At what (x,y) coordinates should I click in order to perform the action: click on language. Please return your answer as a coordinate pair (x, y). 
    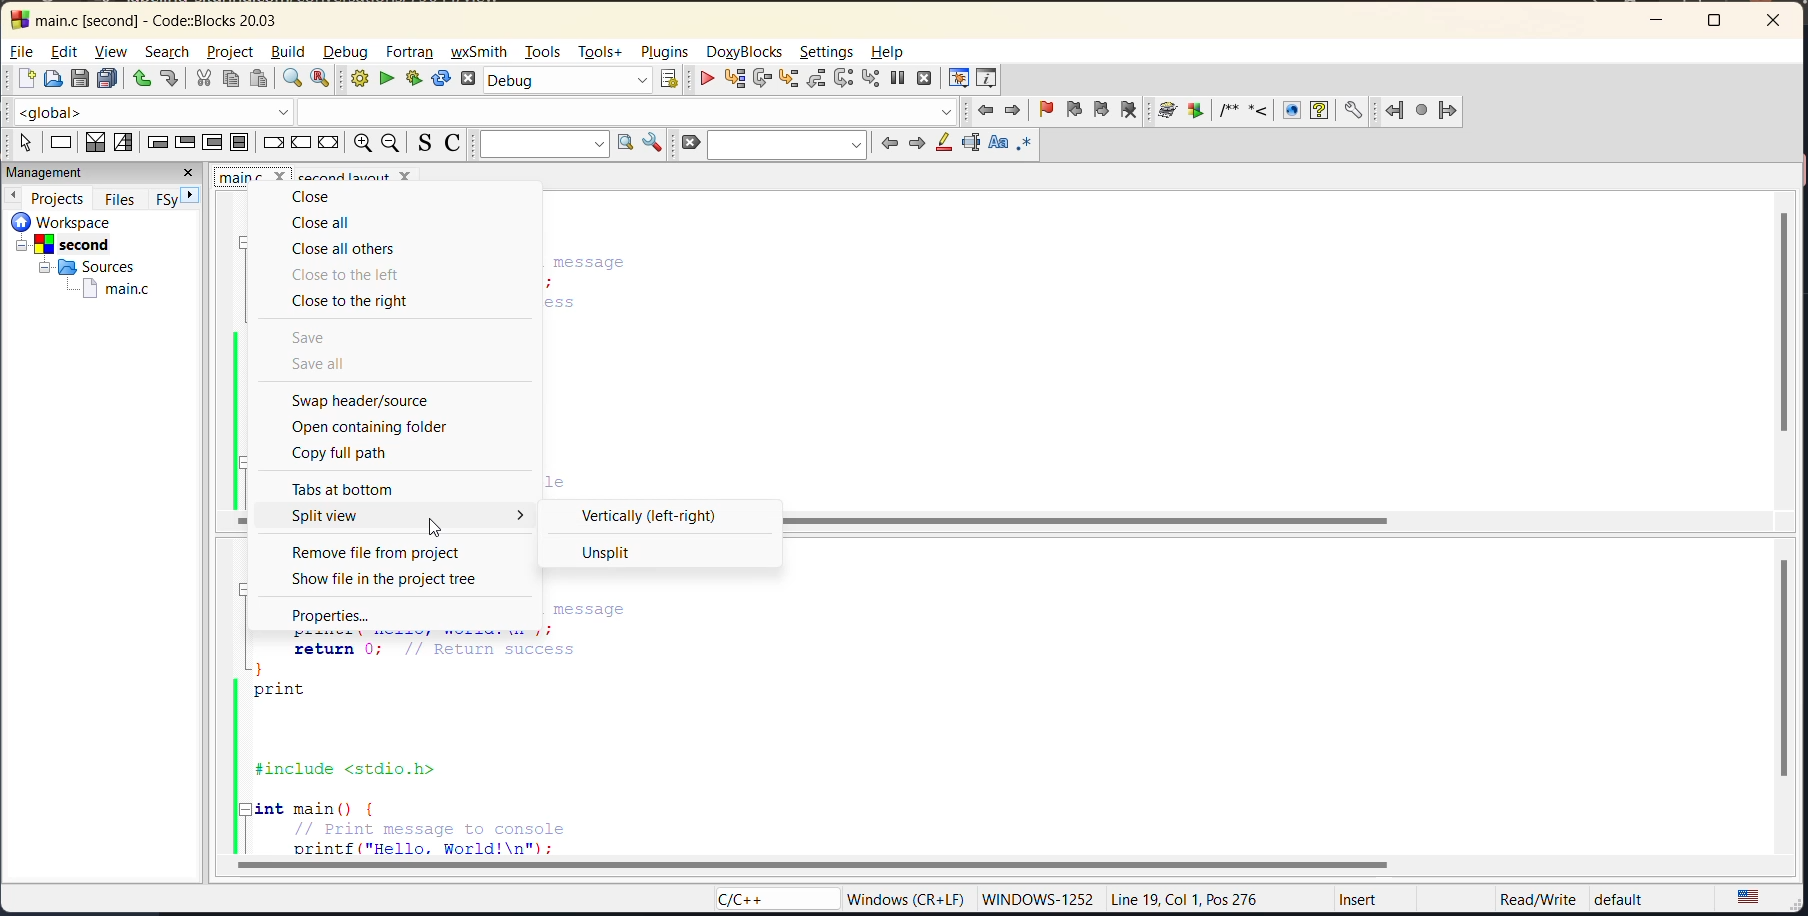
    Looking at the image, I should click on (776, 897).